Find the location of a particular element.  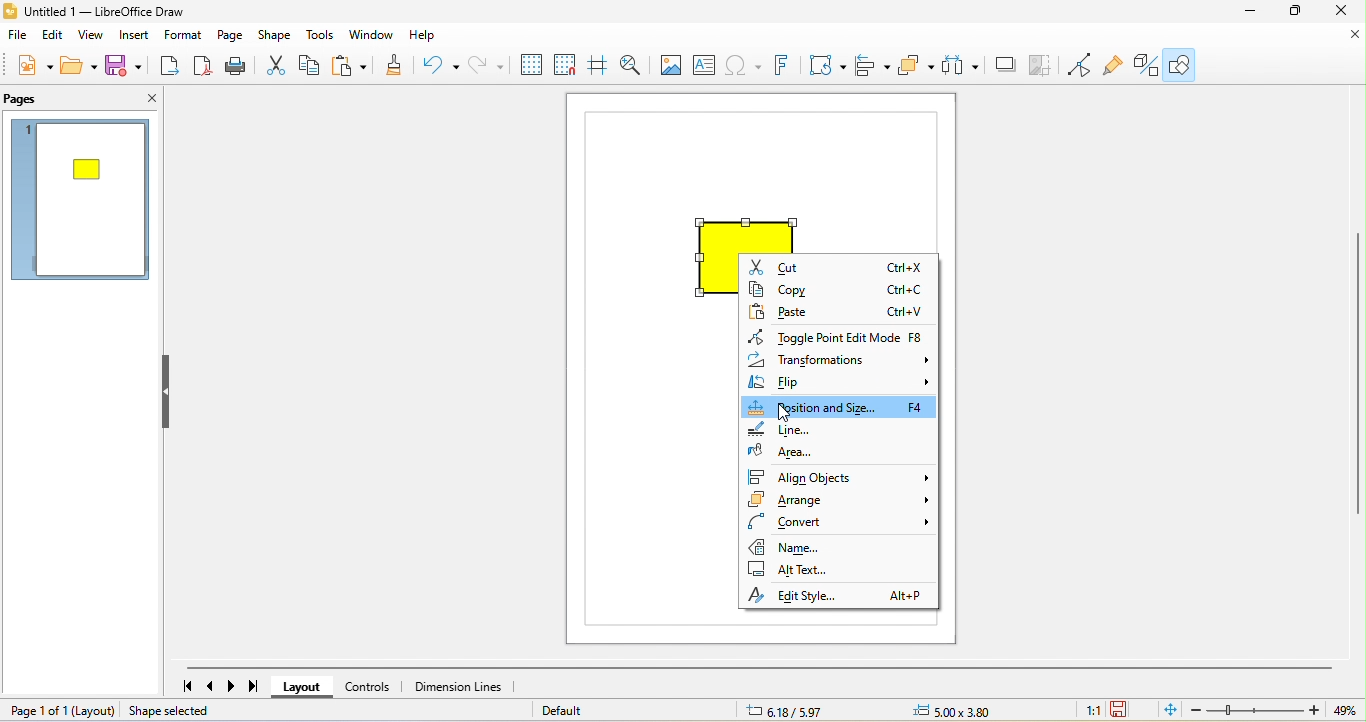

cursor movement is located at coordinates (785, 412).